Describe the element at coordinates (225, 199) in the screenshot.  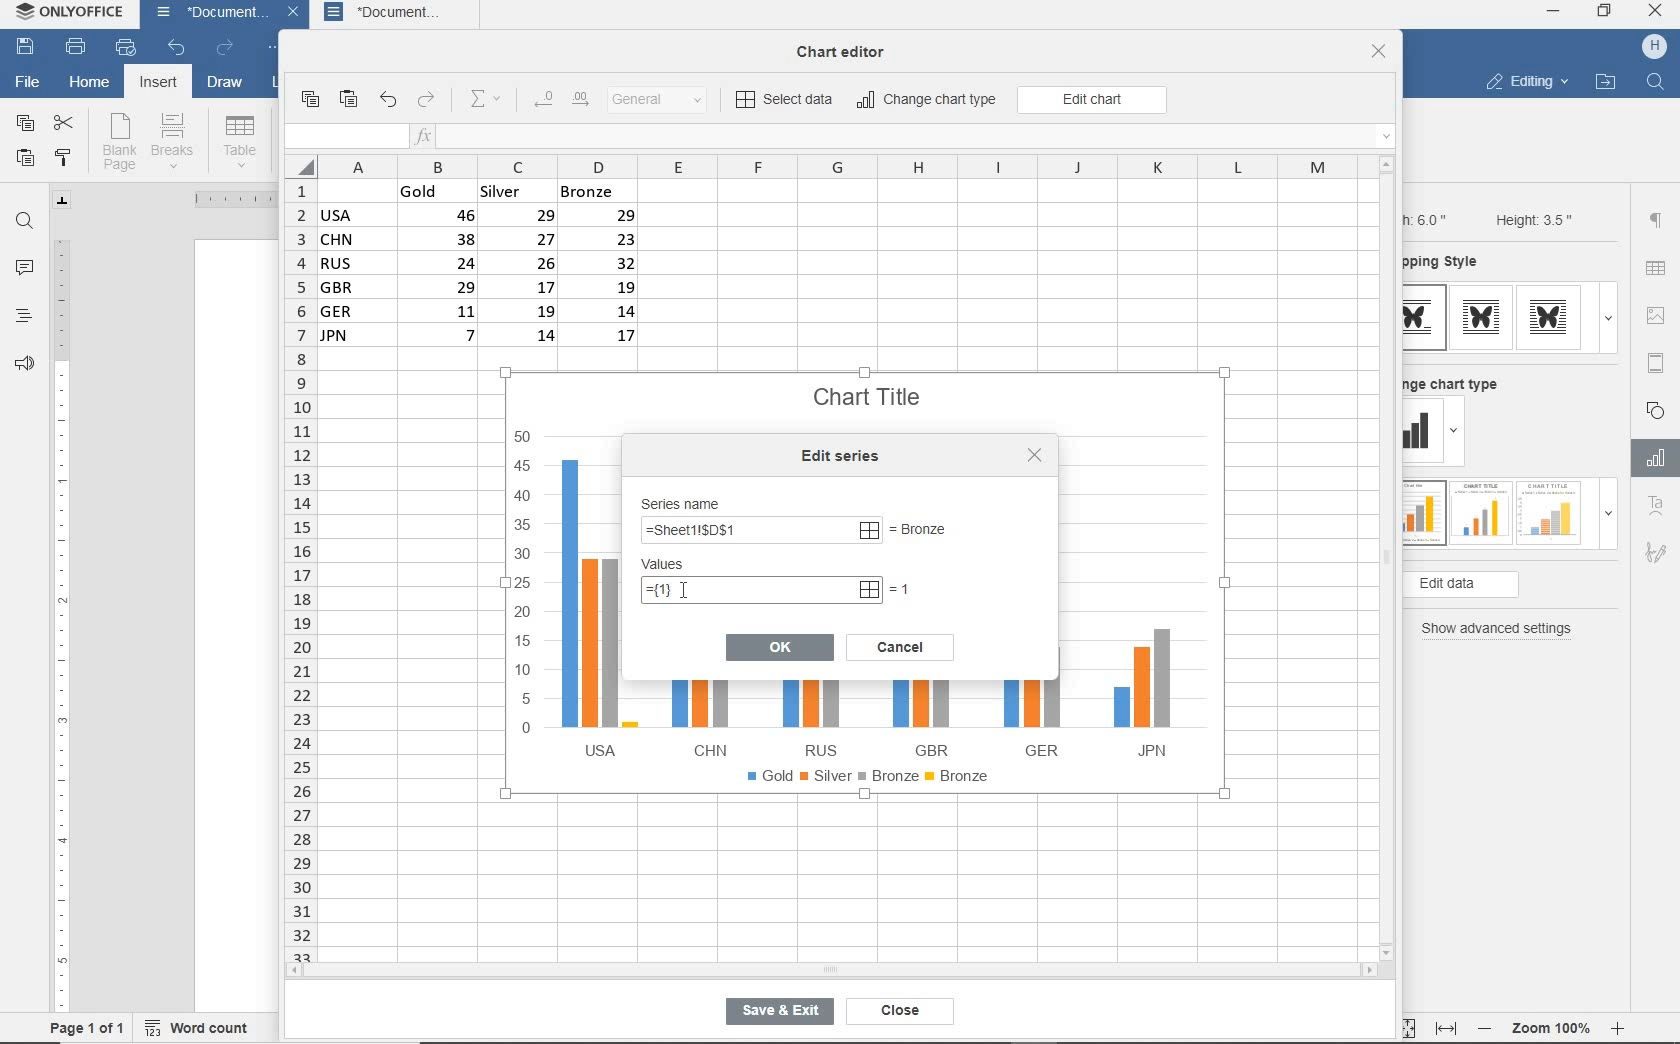
I see `ruler` at that location.